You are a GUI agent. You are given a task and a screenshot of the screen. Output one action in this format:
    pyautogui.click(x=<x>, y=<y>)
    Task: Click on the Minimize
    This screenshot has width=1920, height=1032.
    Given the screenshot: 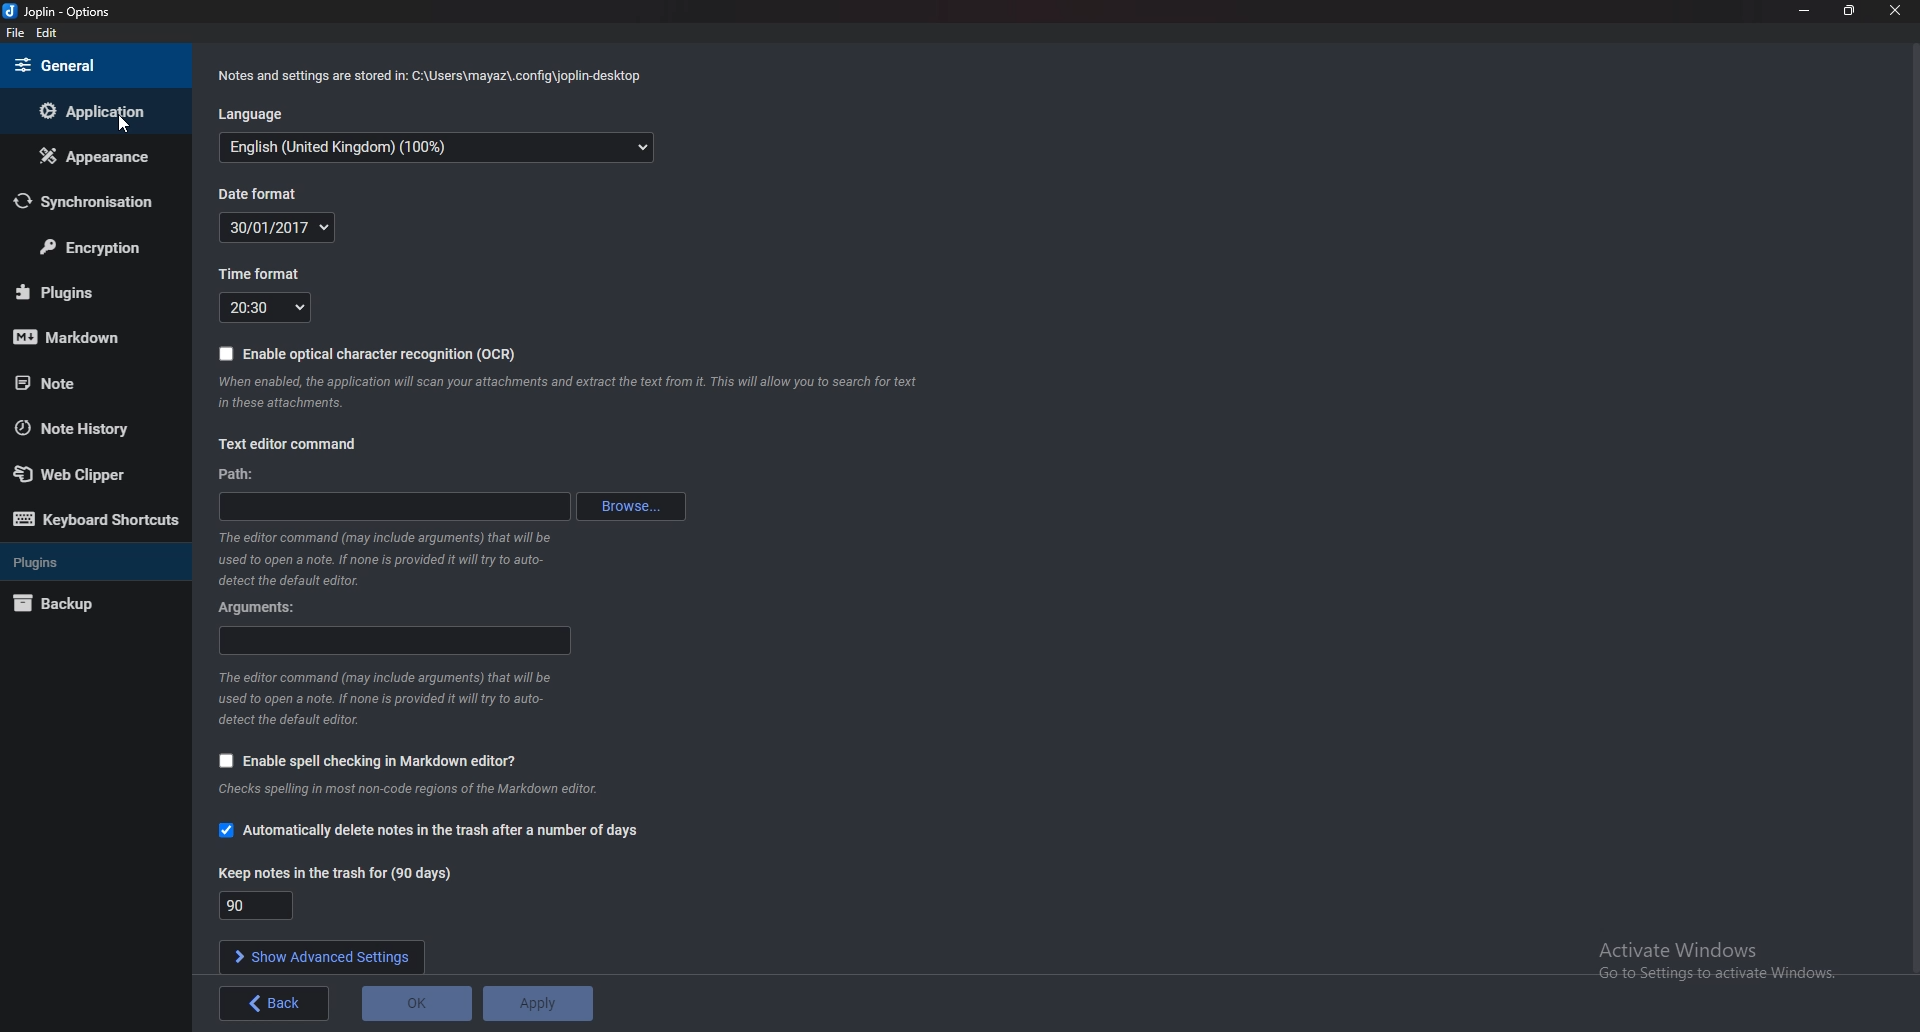 What is the action you would take?
    pyautogui.click(x=1804, y=10)
    